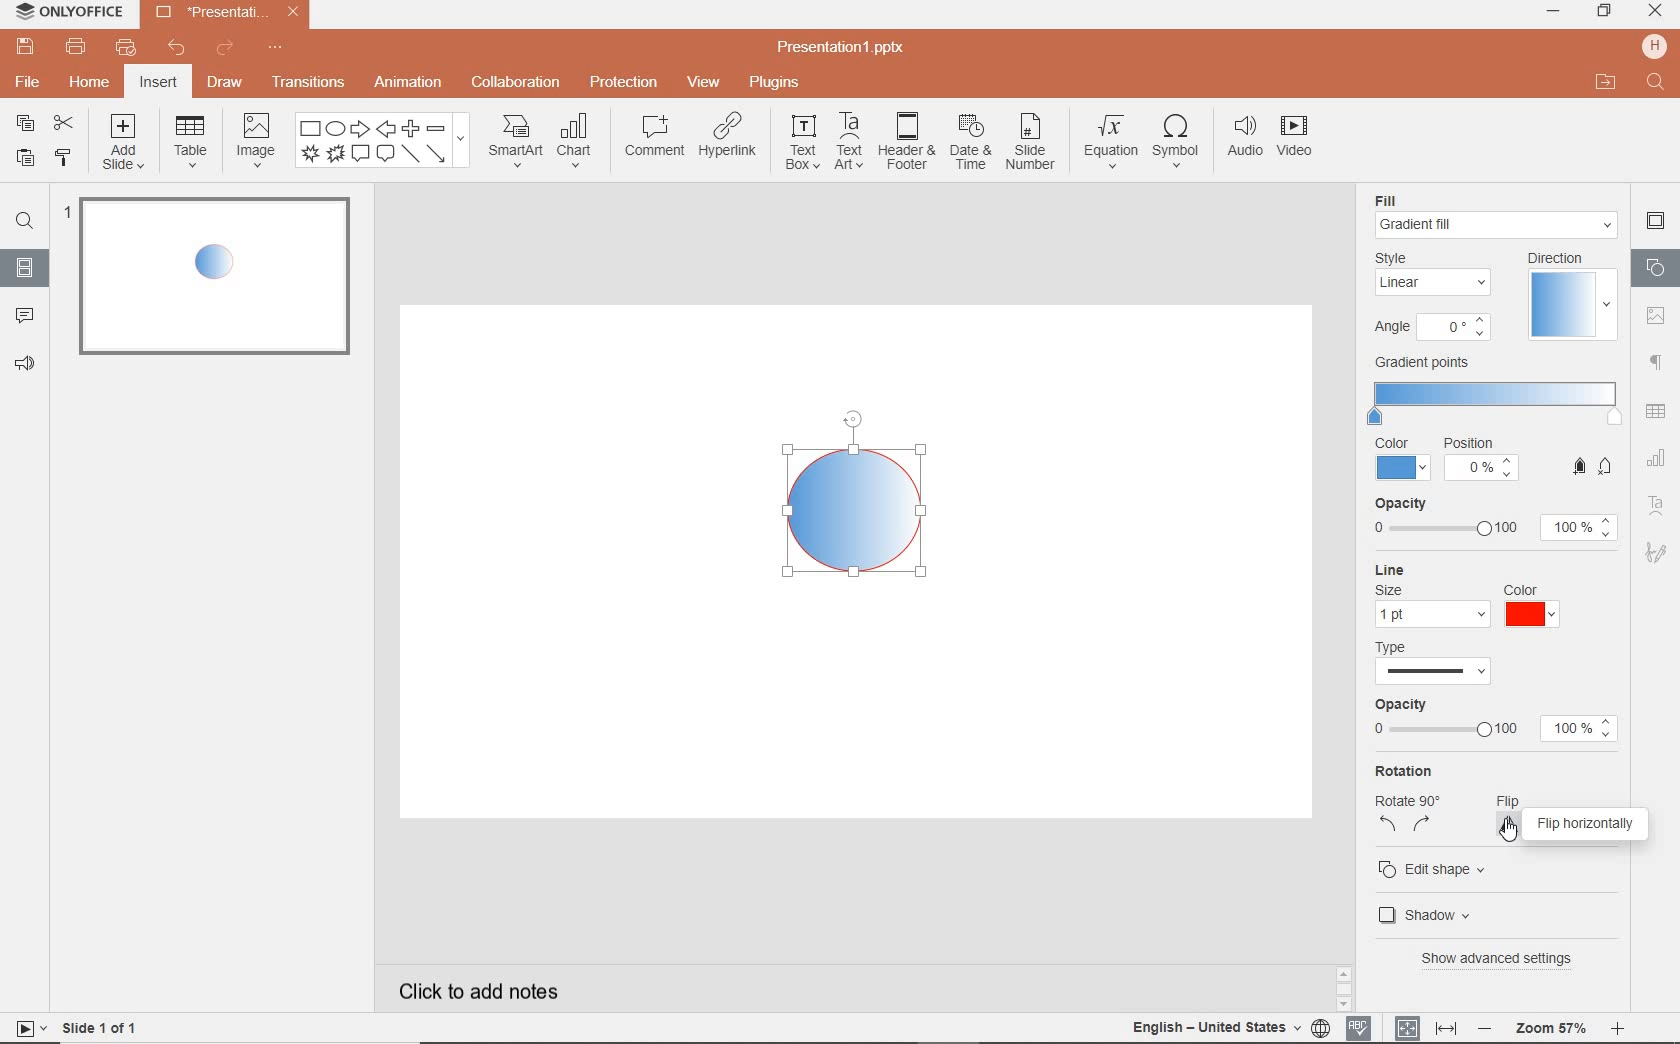  What do you see at coordinates (1660, 553) in the screenshot?
I see `signature` at bounding box center [1660, 553].